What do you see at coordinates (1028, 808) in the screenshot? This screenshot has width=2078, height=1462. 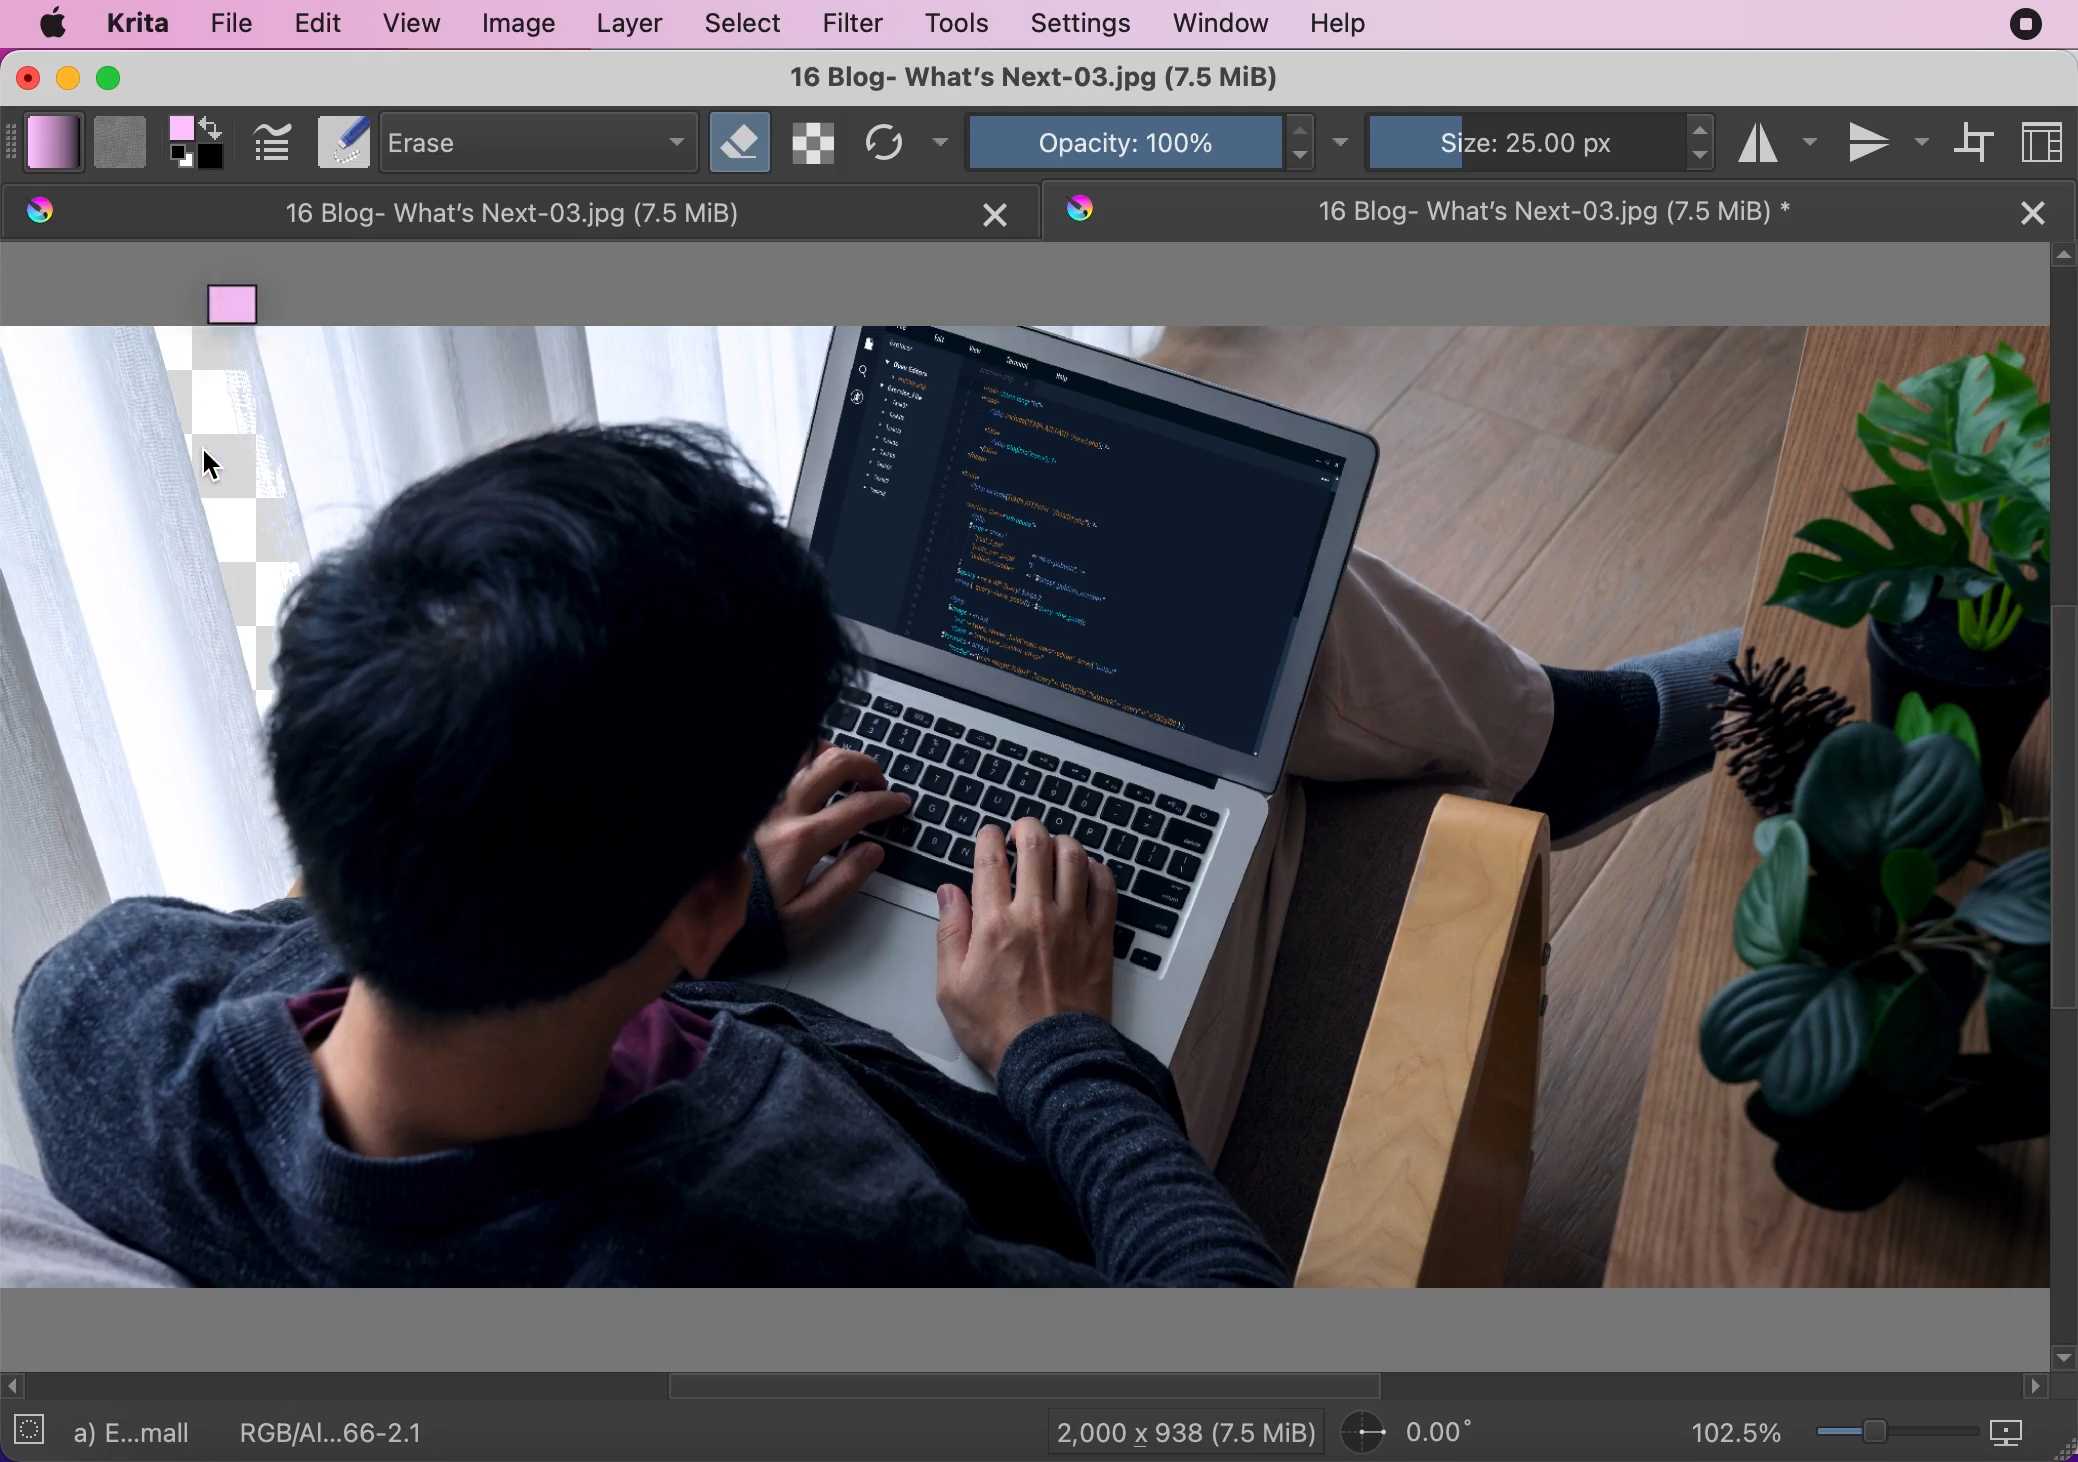 I see `Image` at bounding box center [1028, 808].